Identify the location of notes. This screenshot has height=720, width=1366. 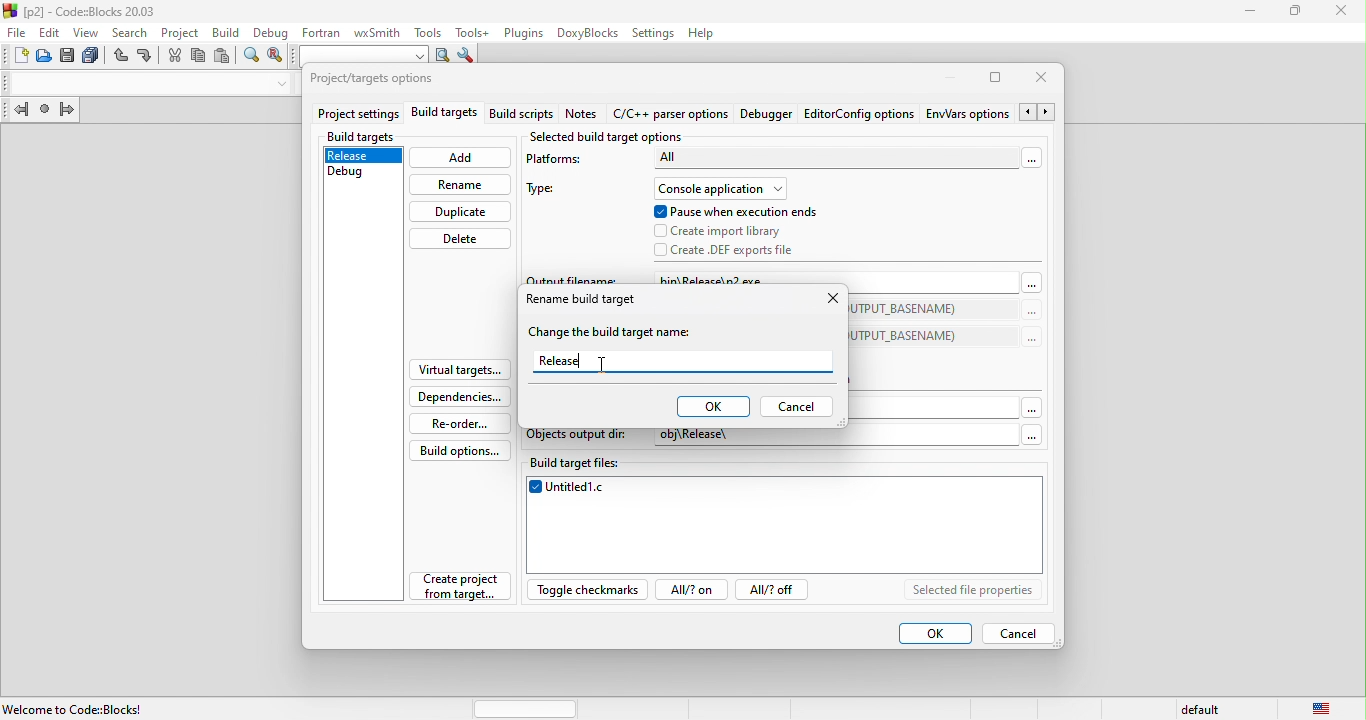
(589, 115).